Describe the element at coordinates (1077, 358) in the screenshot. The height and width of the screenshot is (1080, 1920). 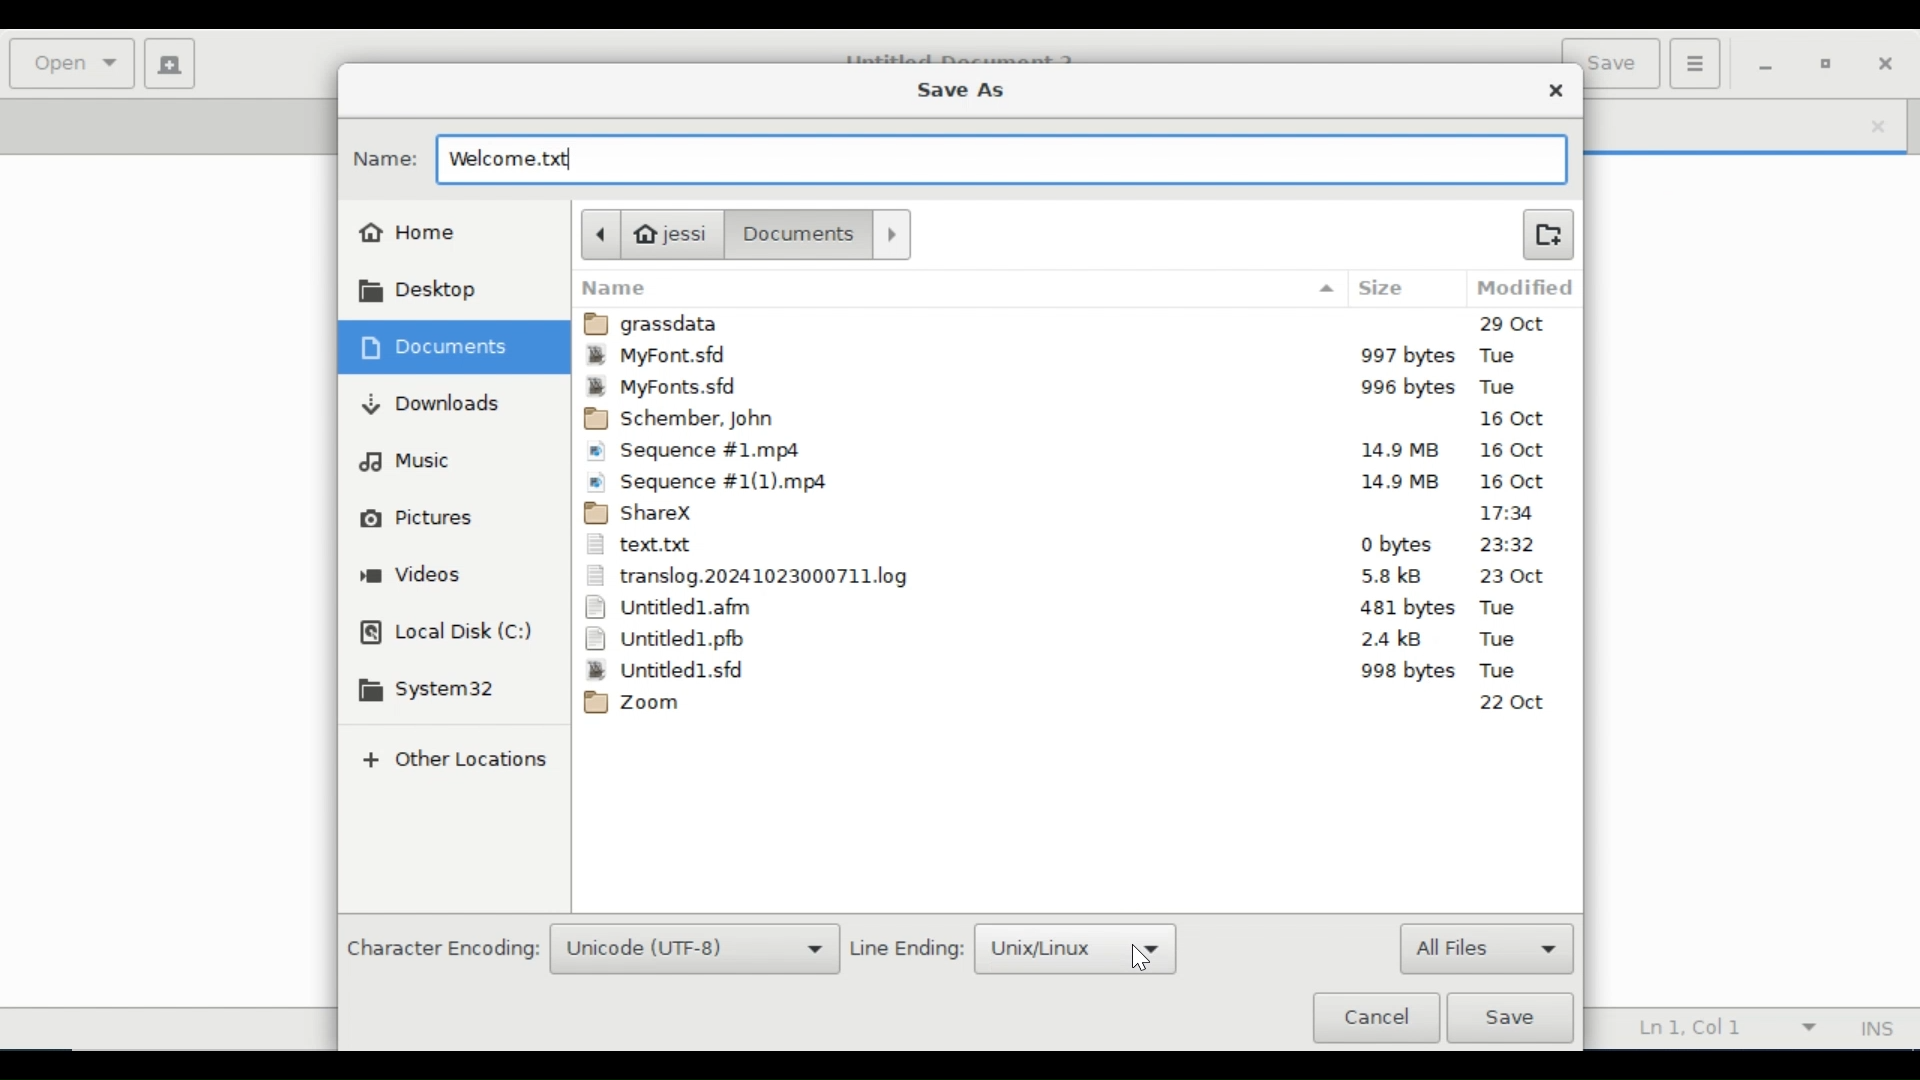
I see `MyFont.sfd 997bytes Tue` at that location.